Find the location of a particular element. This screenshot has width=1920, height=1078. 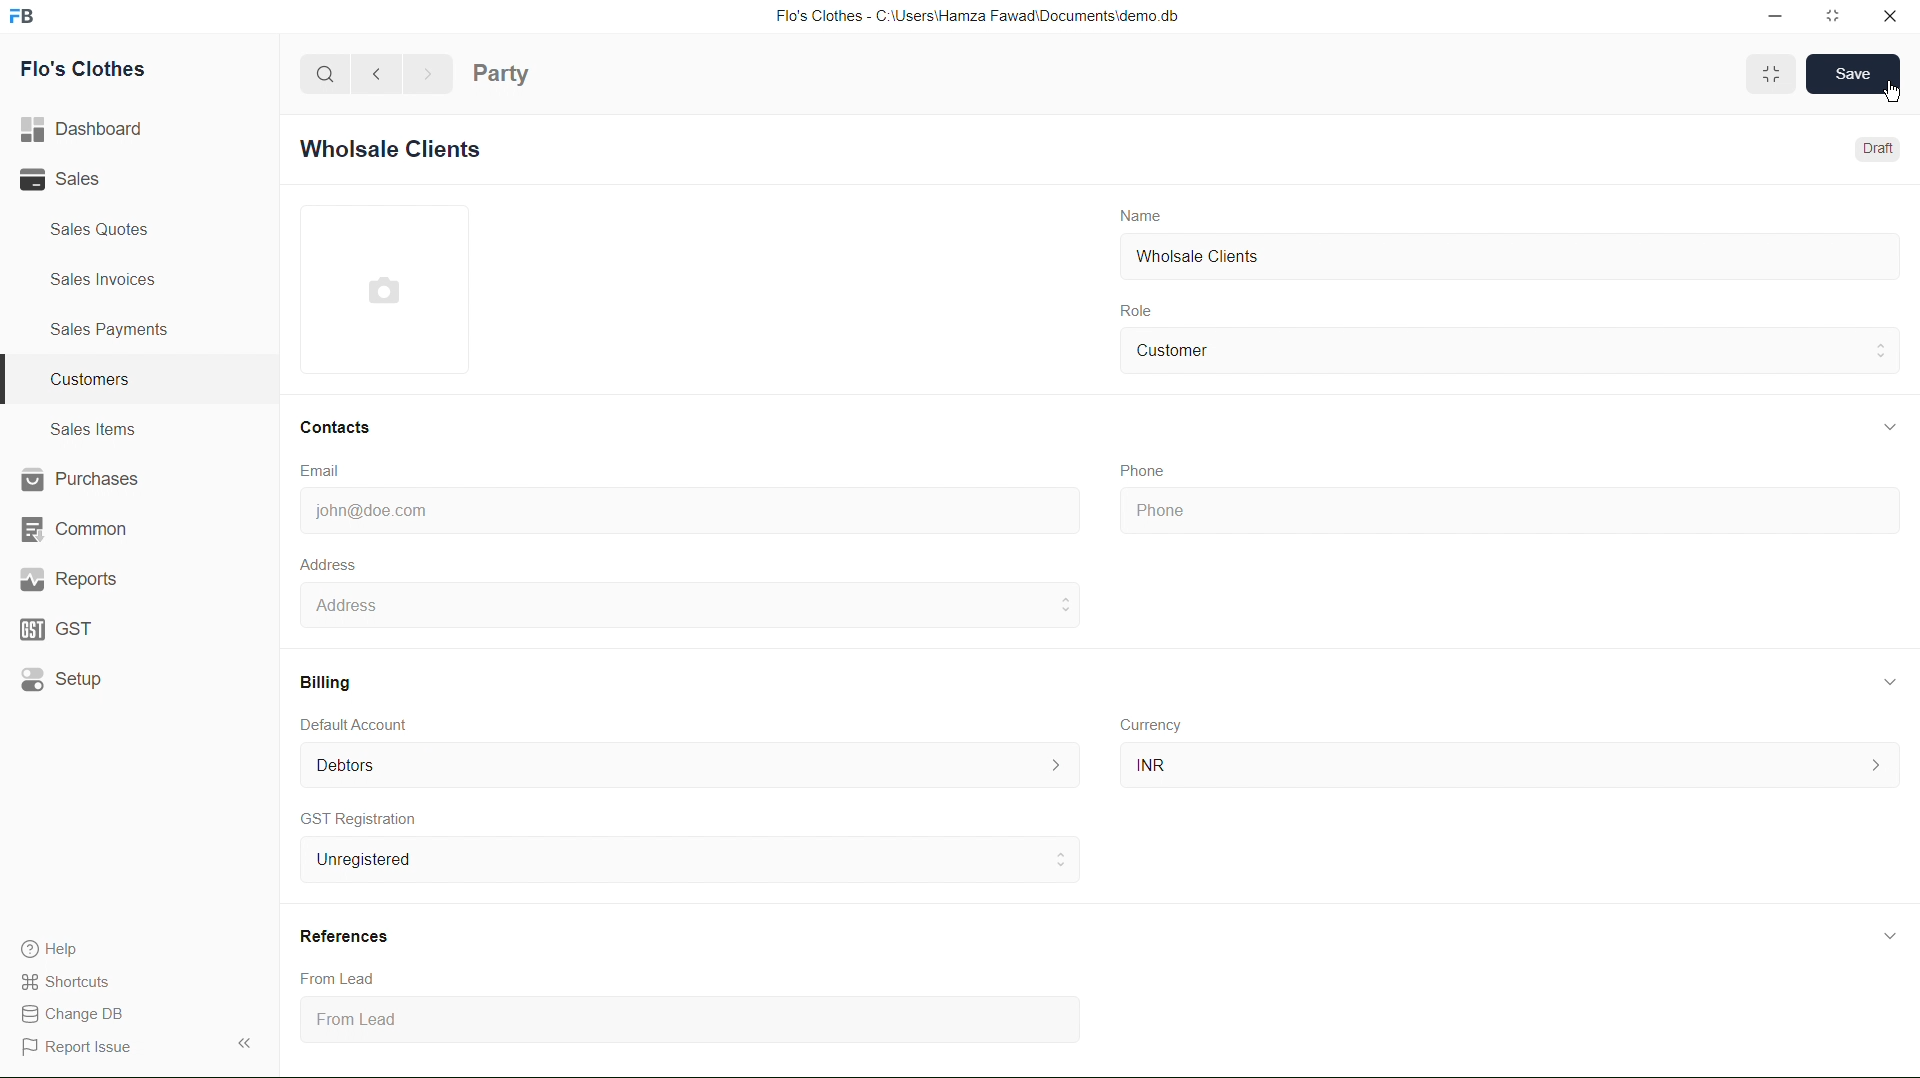

References is located at coordinates (347, 936).